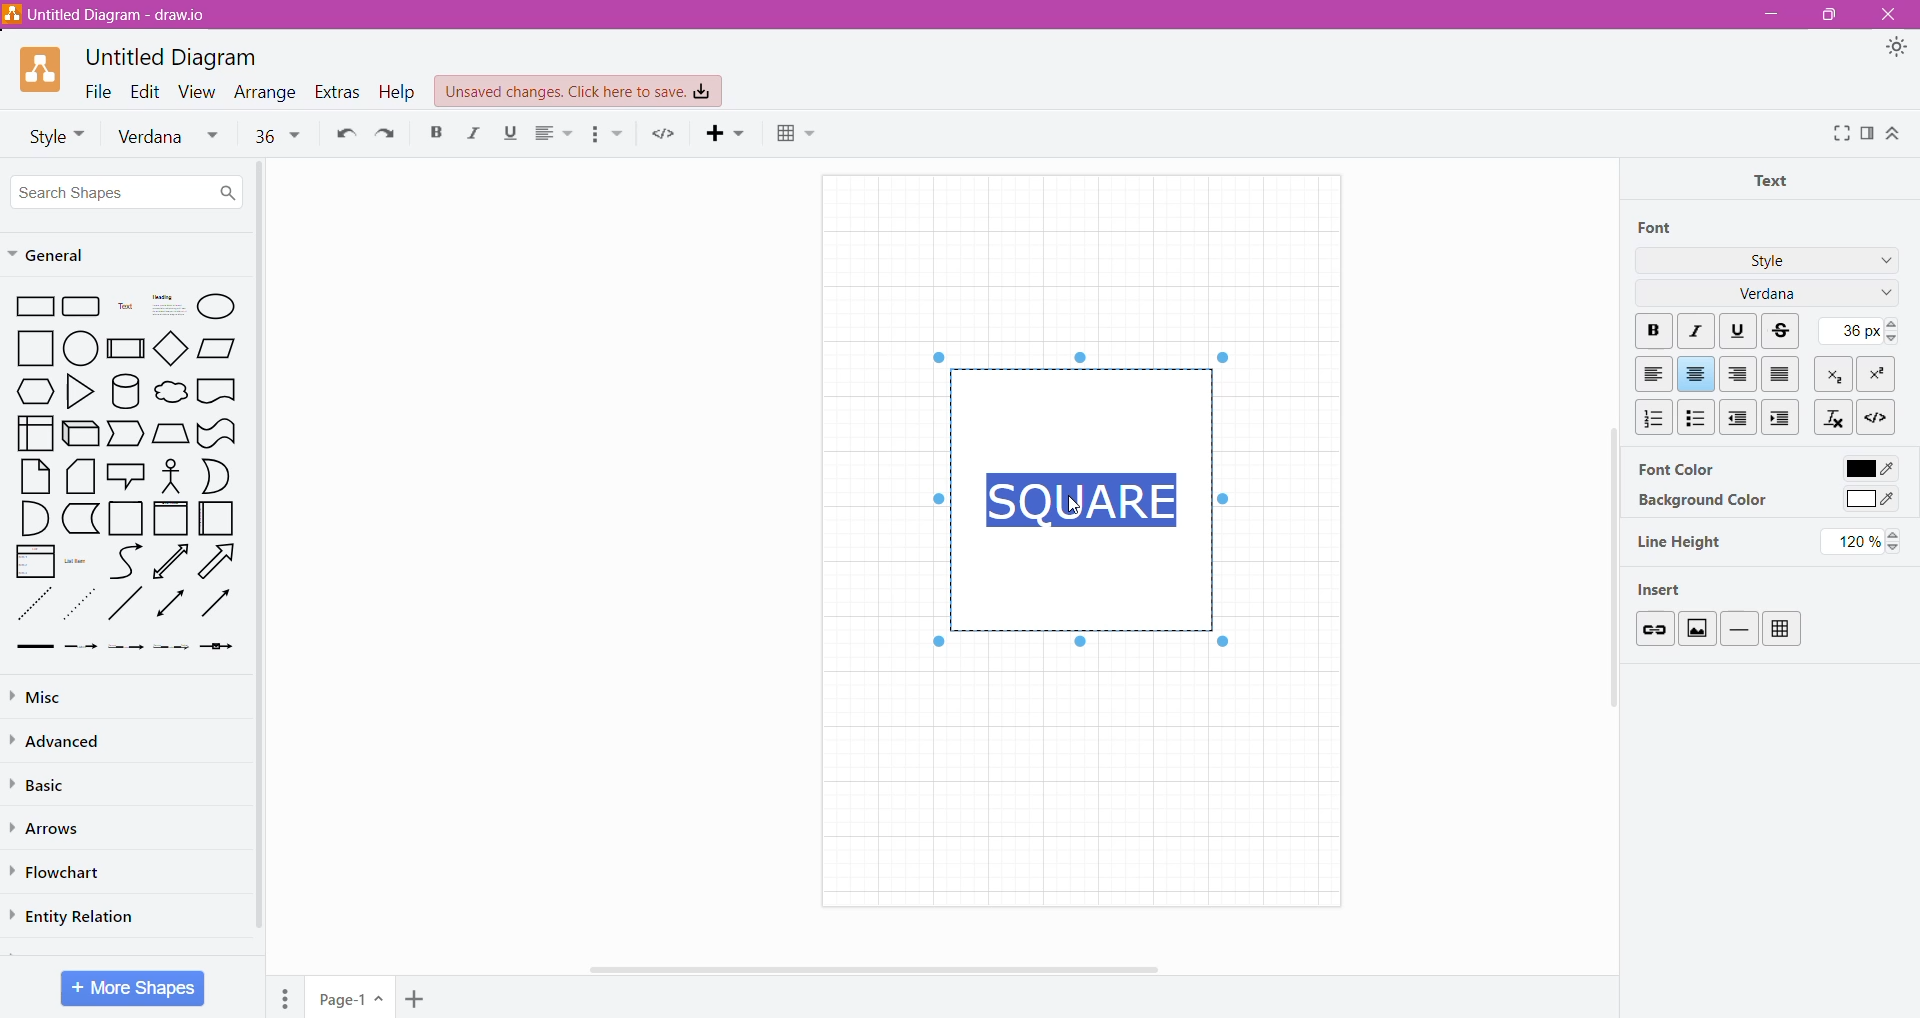 The width and height of the screenshot is (1920, 1018). Describe the element at coordinates (509, 133) in the screenshot. I see `Underline` at that location.